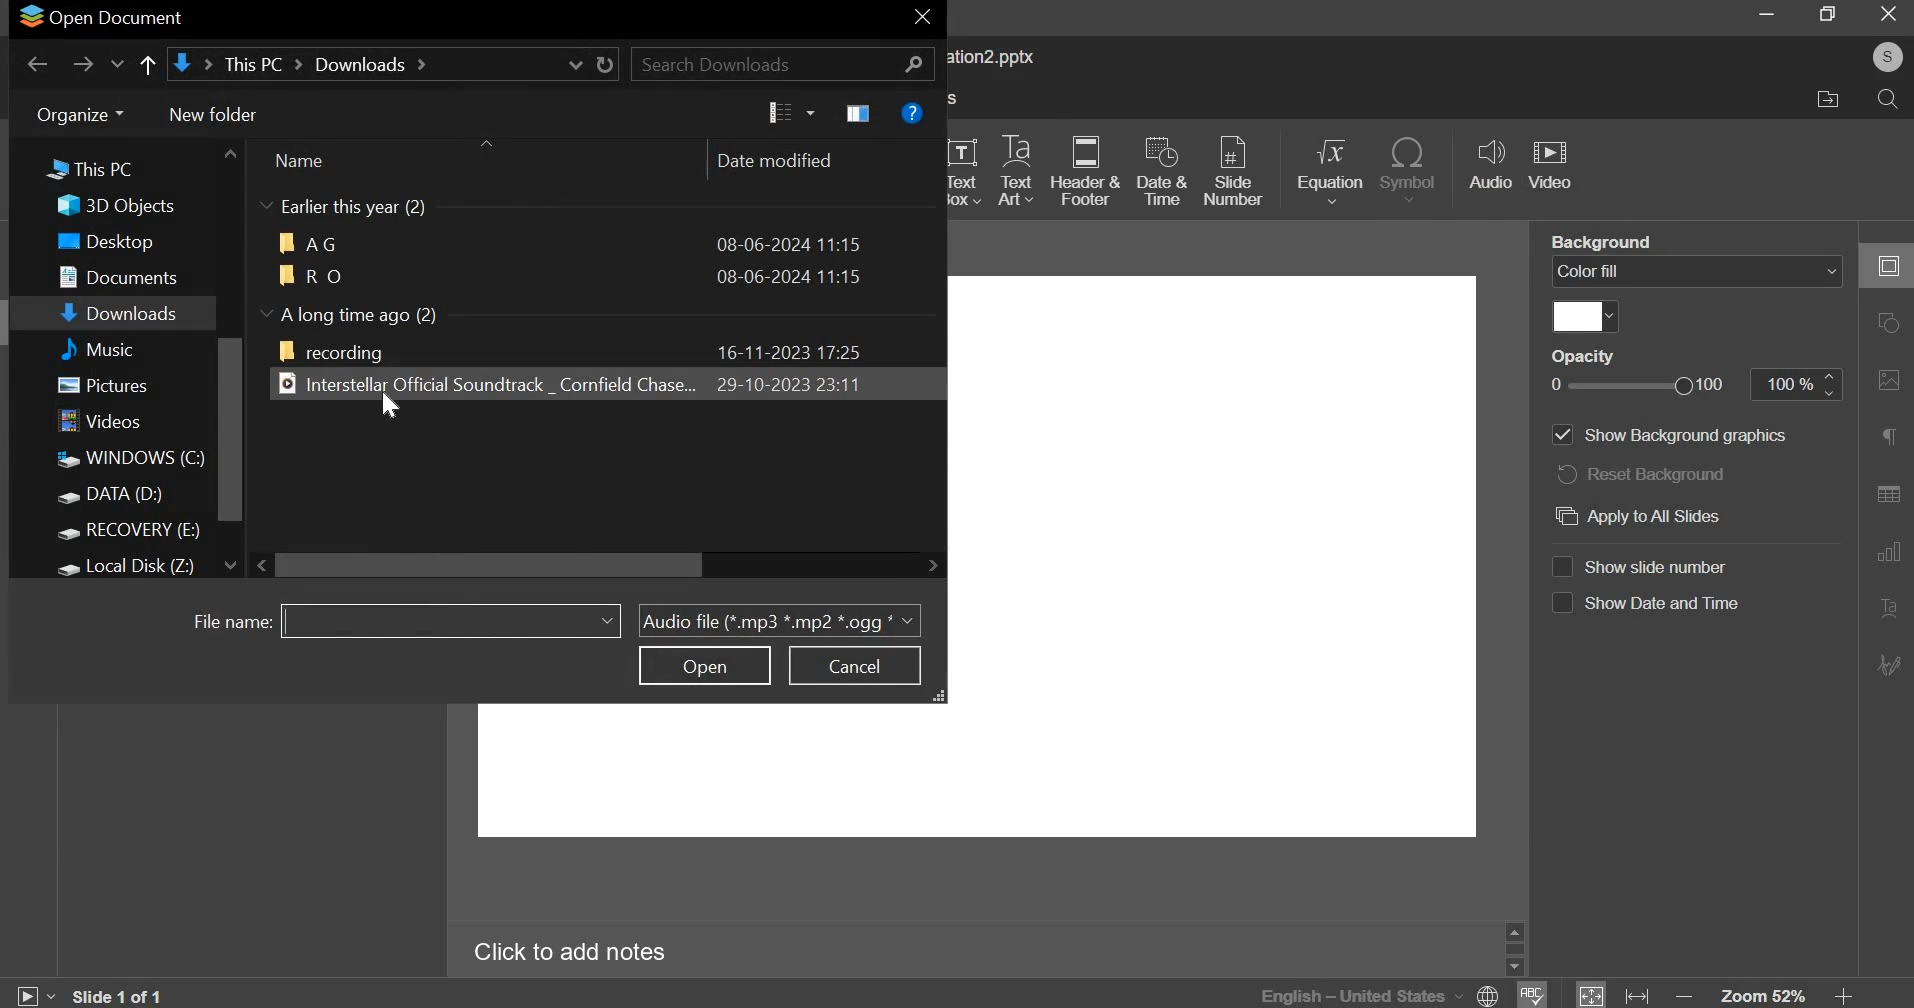 The image size is (1914, 1008). Describe the element at coordinates (1646, 515) in the screenshot. I see `apply to all slides` at that location.